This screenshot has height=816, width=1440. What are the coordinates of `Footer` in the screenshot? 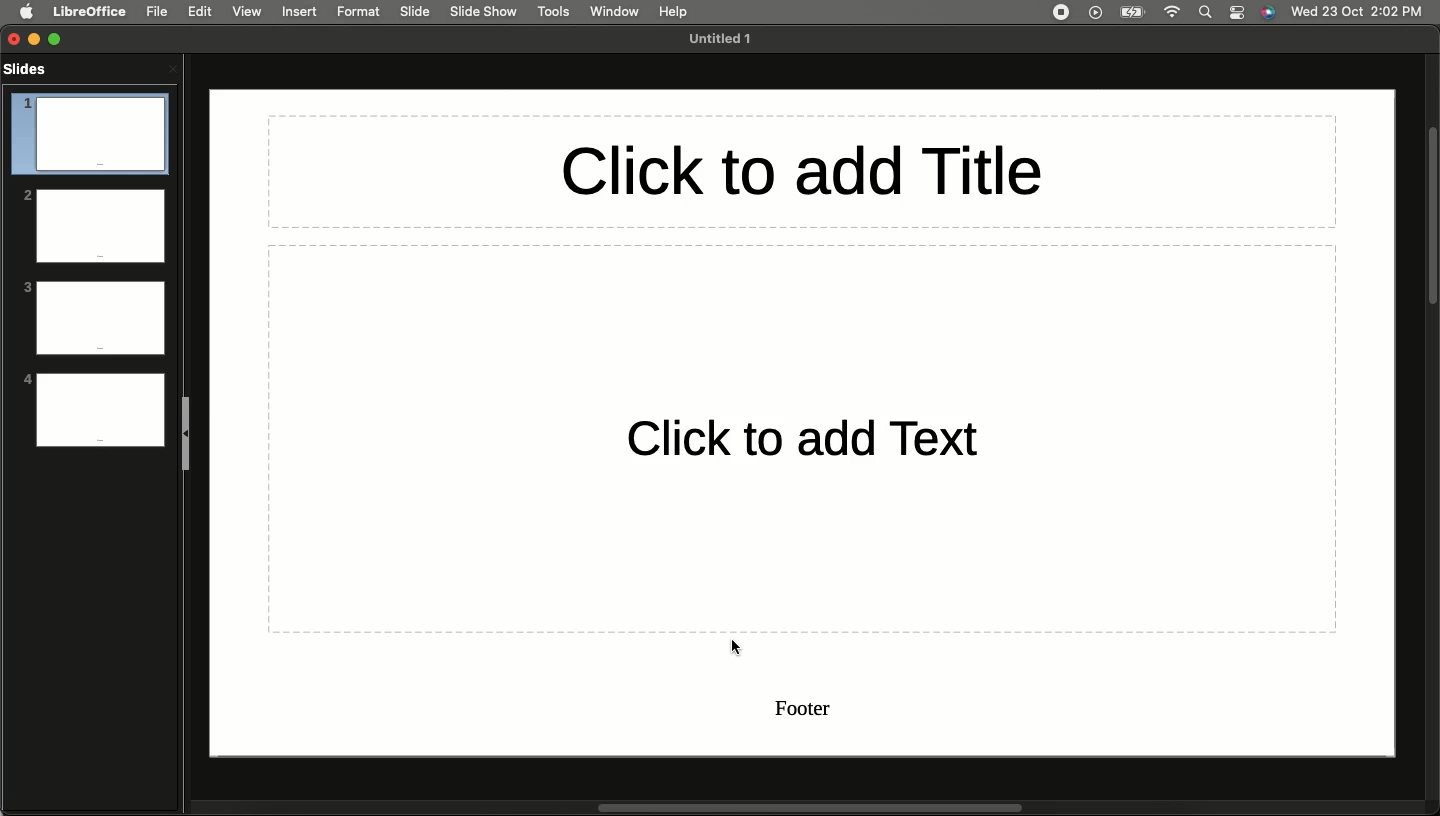 It's located at (103, 348).